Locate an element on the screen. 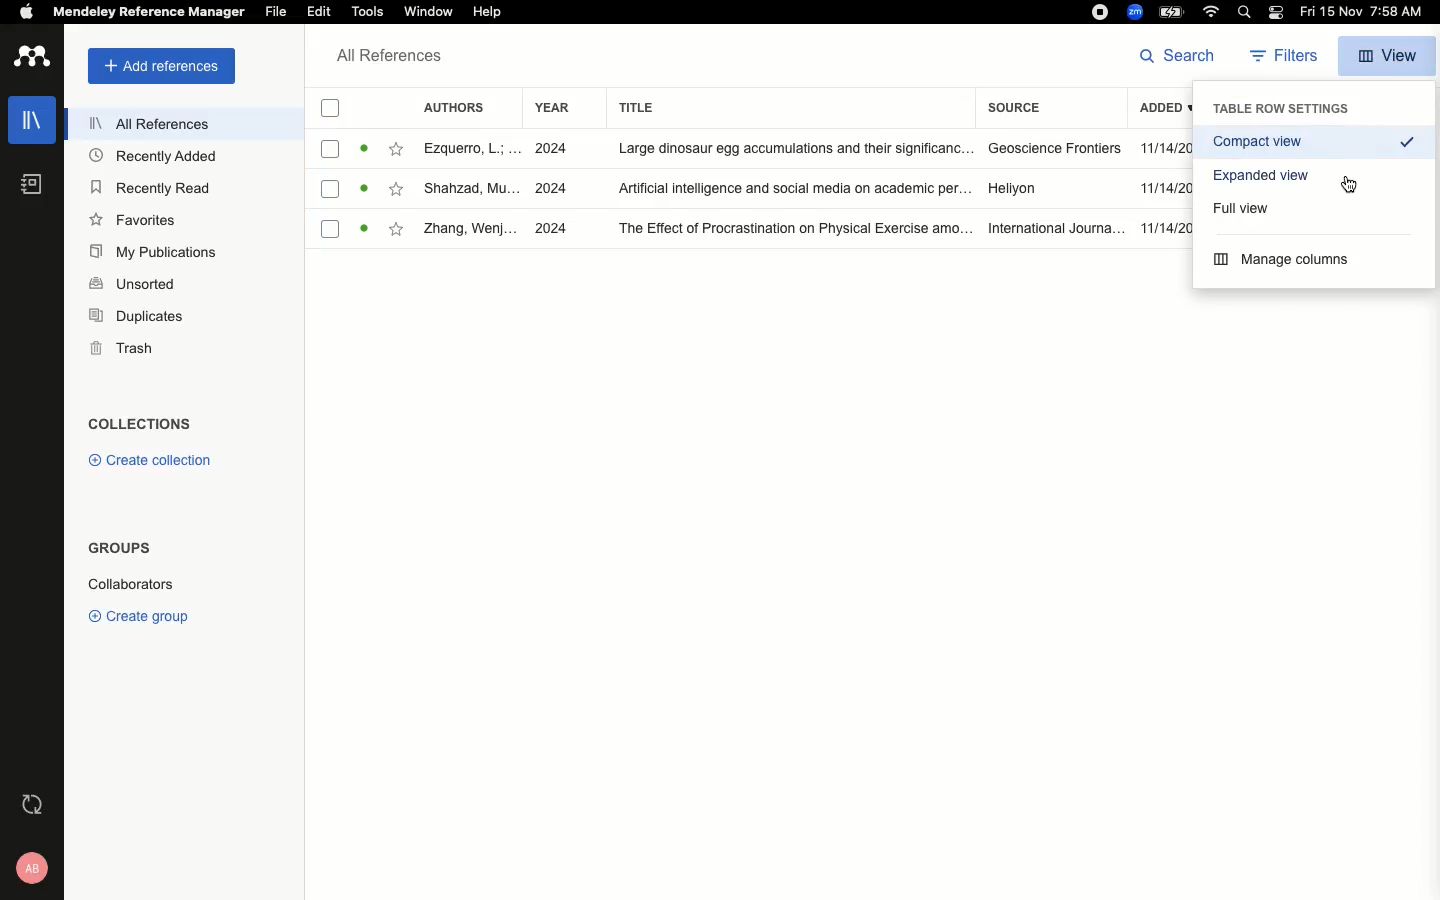 The width and height of the screenshot is (1440, 900). Search is located at coordinates (1178, 56).